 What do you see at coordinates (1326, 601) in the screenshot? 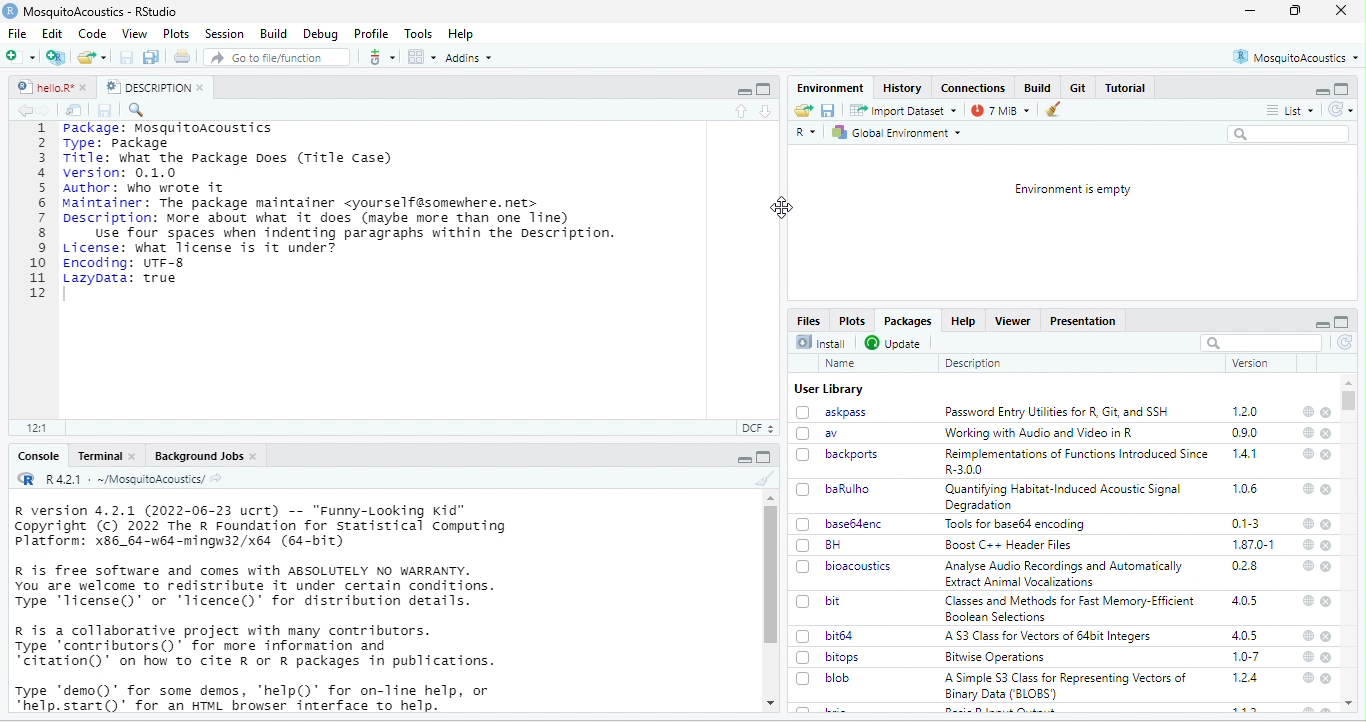
I see `close` at bounding box center [1326, 601].